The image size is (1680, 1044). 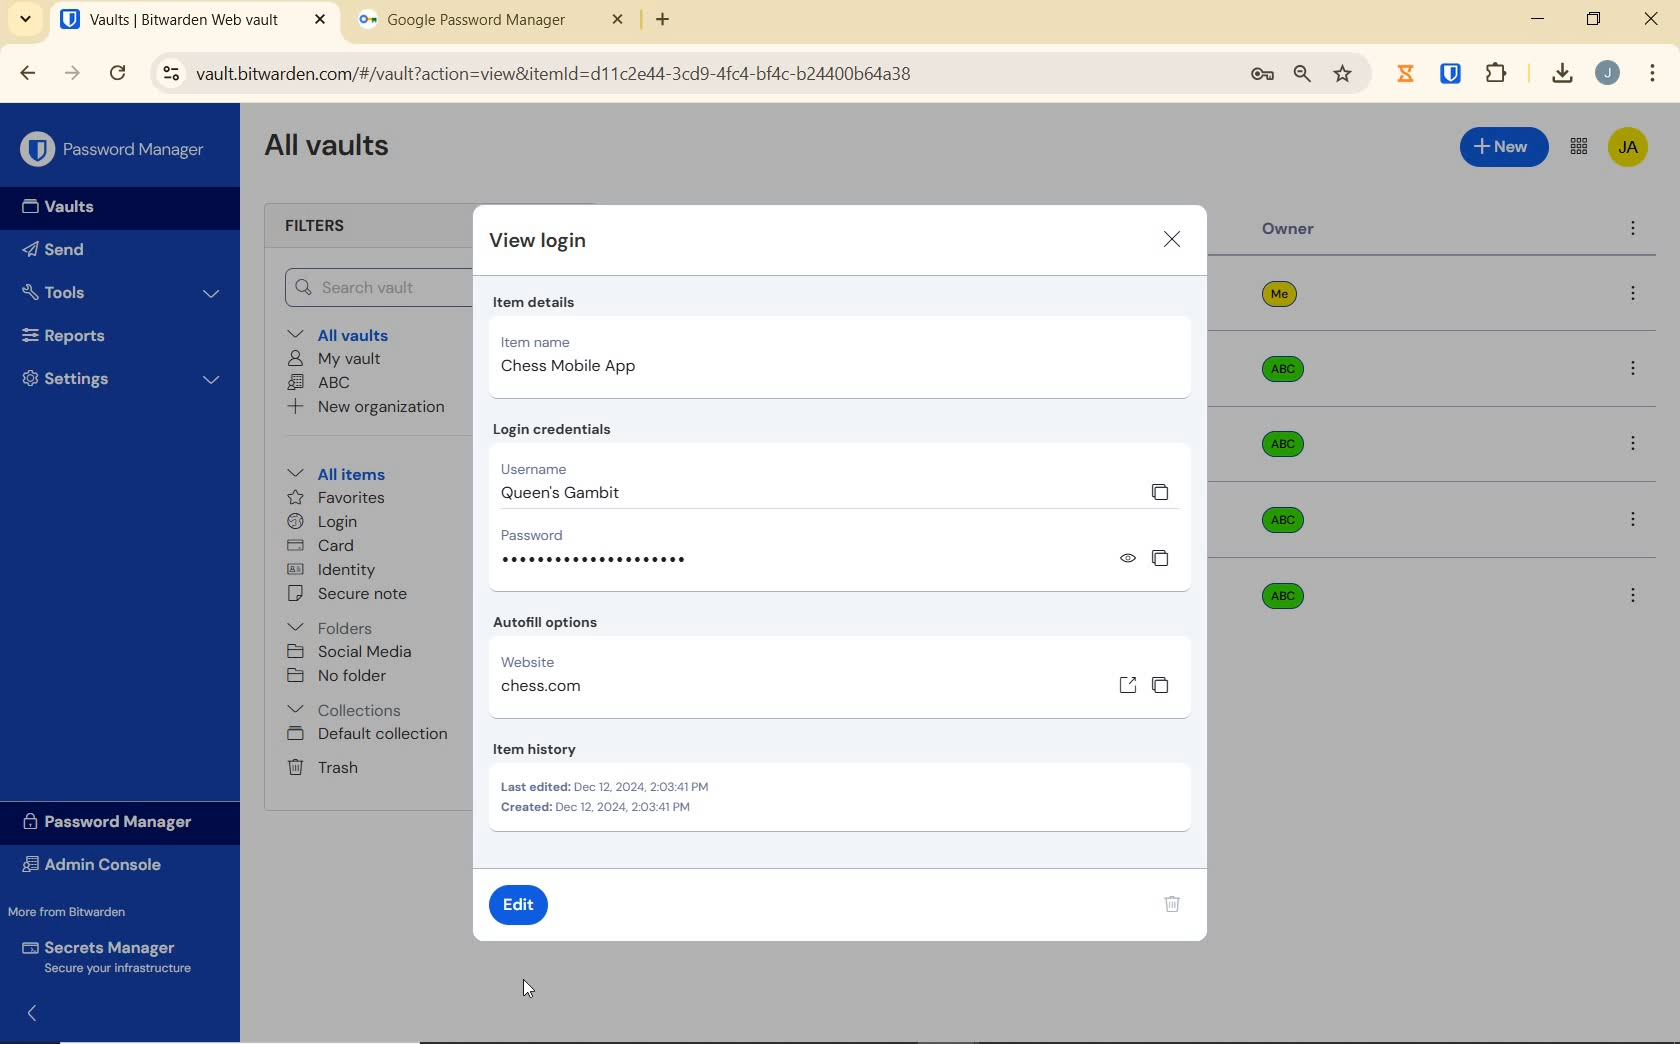 What do you see at coordinates (25, 22) in the screenshot?
I see `search tabs` at bounding box center [25, 22].